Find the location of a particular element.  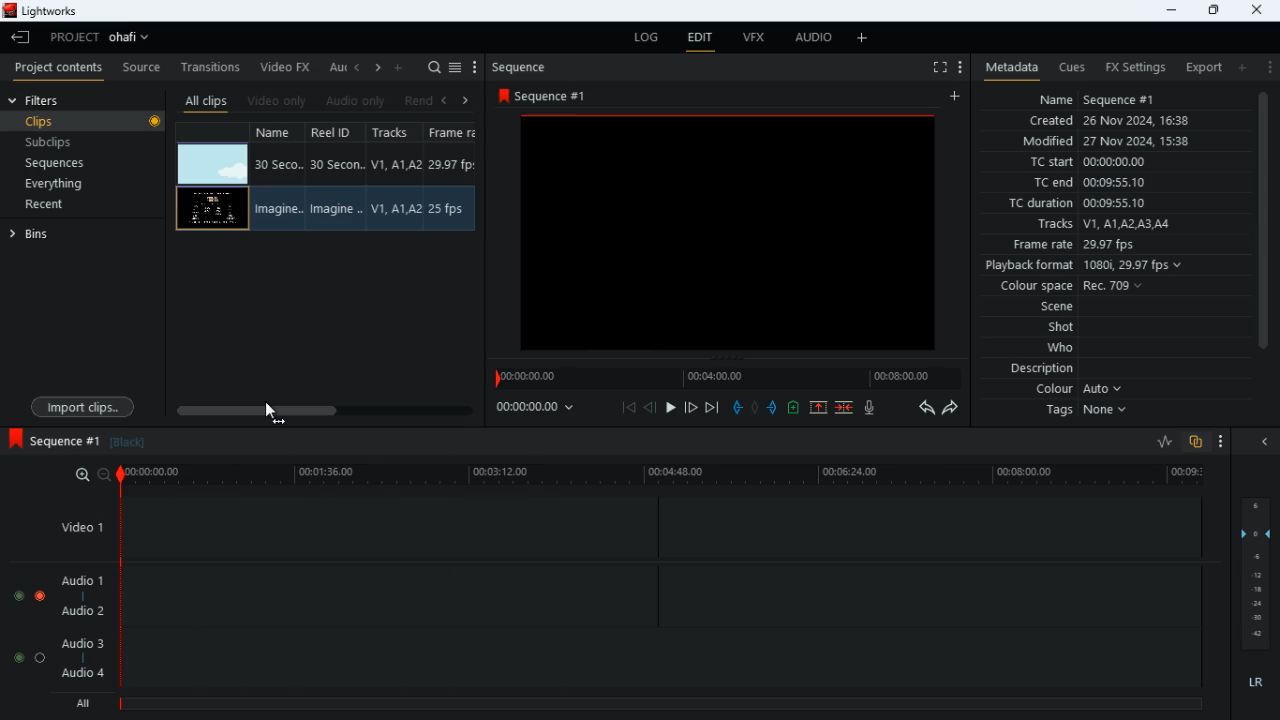

tags is located at coordinates (1078, 414).